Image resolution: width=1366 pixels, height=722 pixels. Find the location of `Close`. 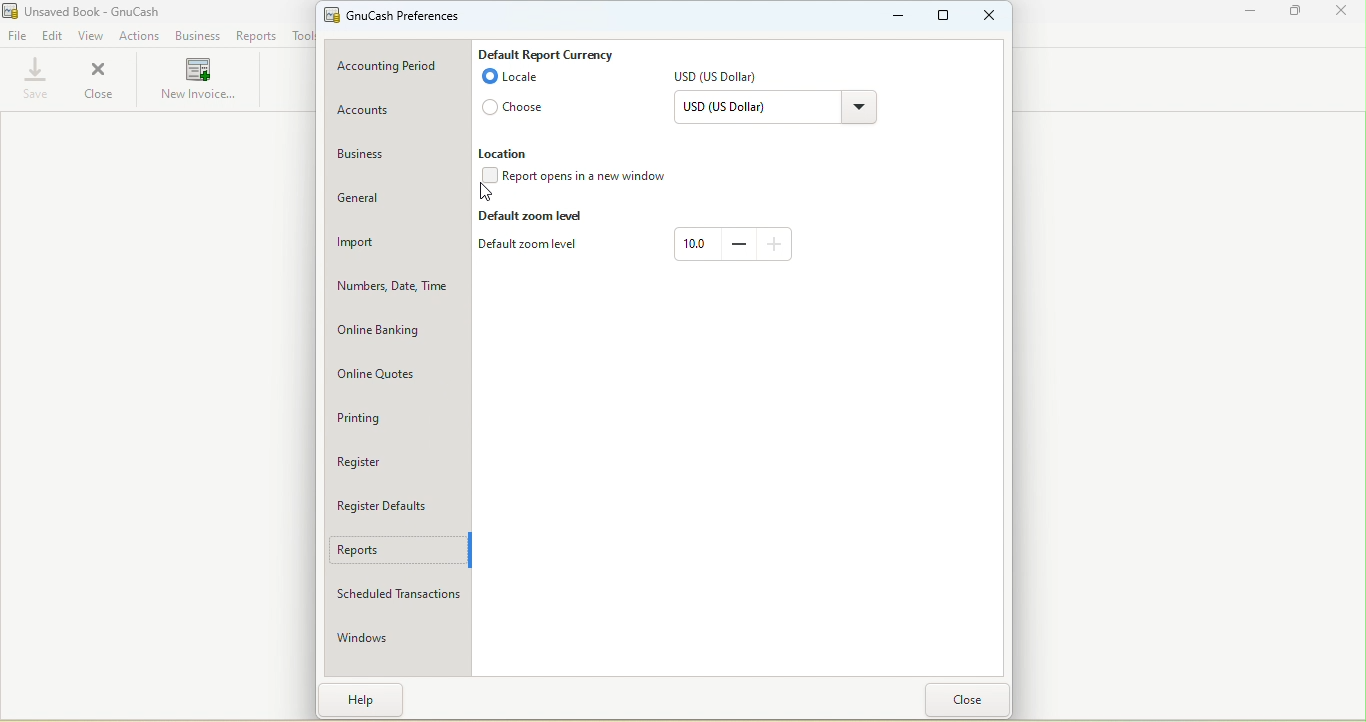

Close is located at coordinates (990, 15).